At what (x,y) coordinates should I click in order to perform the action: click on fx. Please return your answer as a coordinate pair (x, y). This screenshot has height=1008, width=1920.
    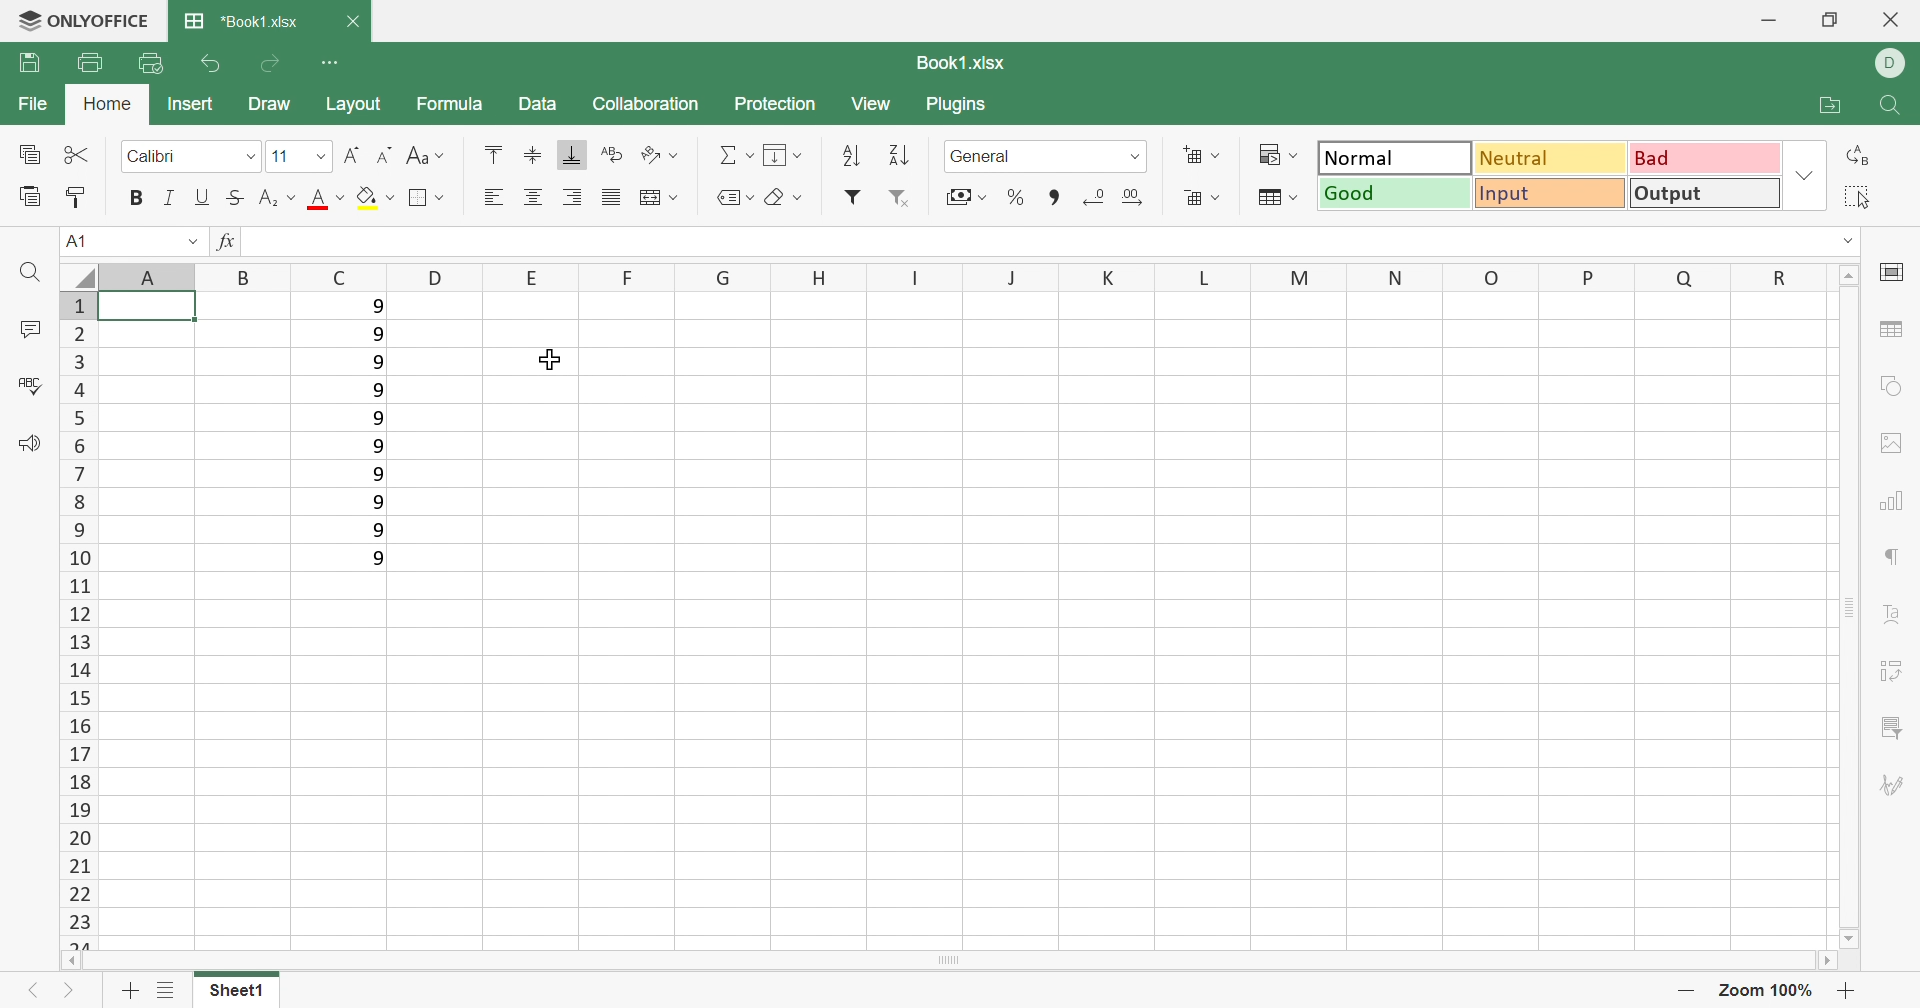
    Looking at the image, I should click on (231, 240).